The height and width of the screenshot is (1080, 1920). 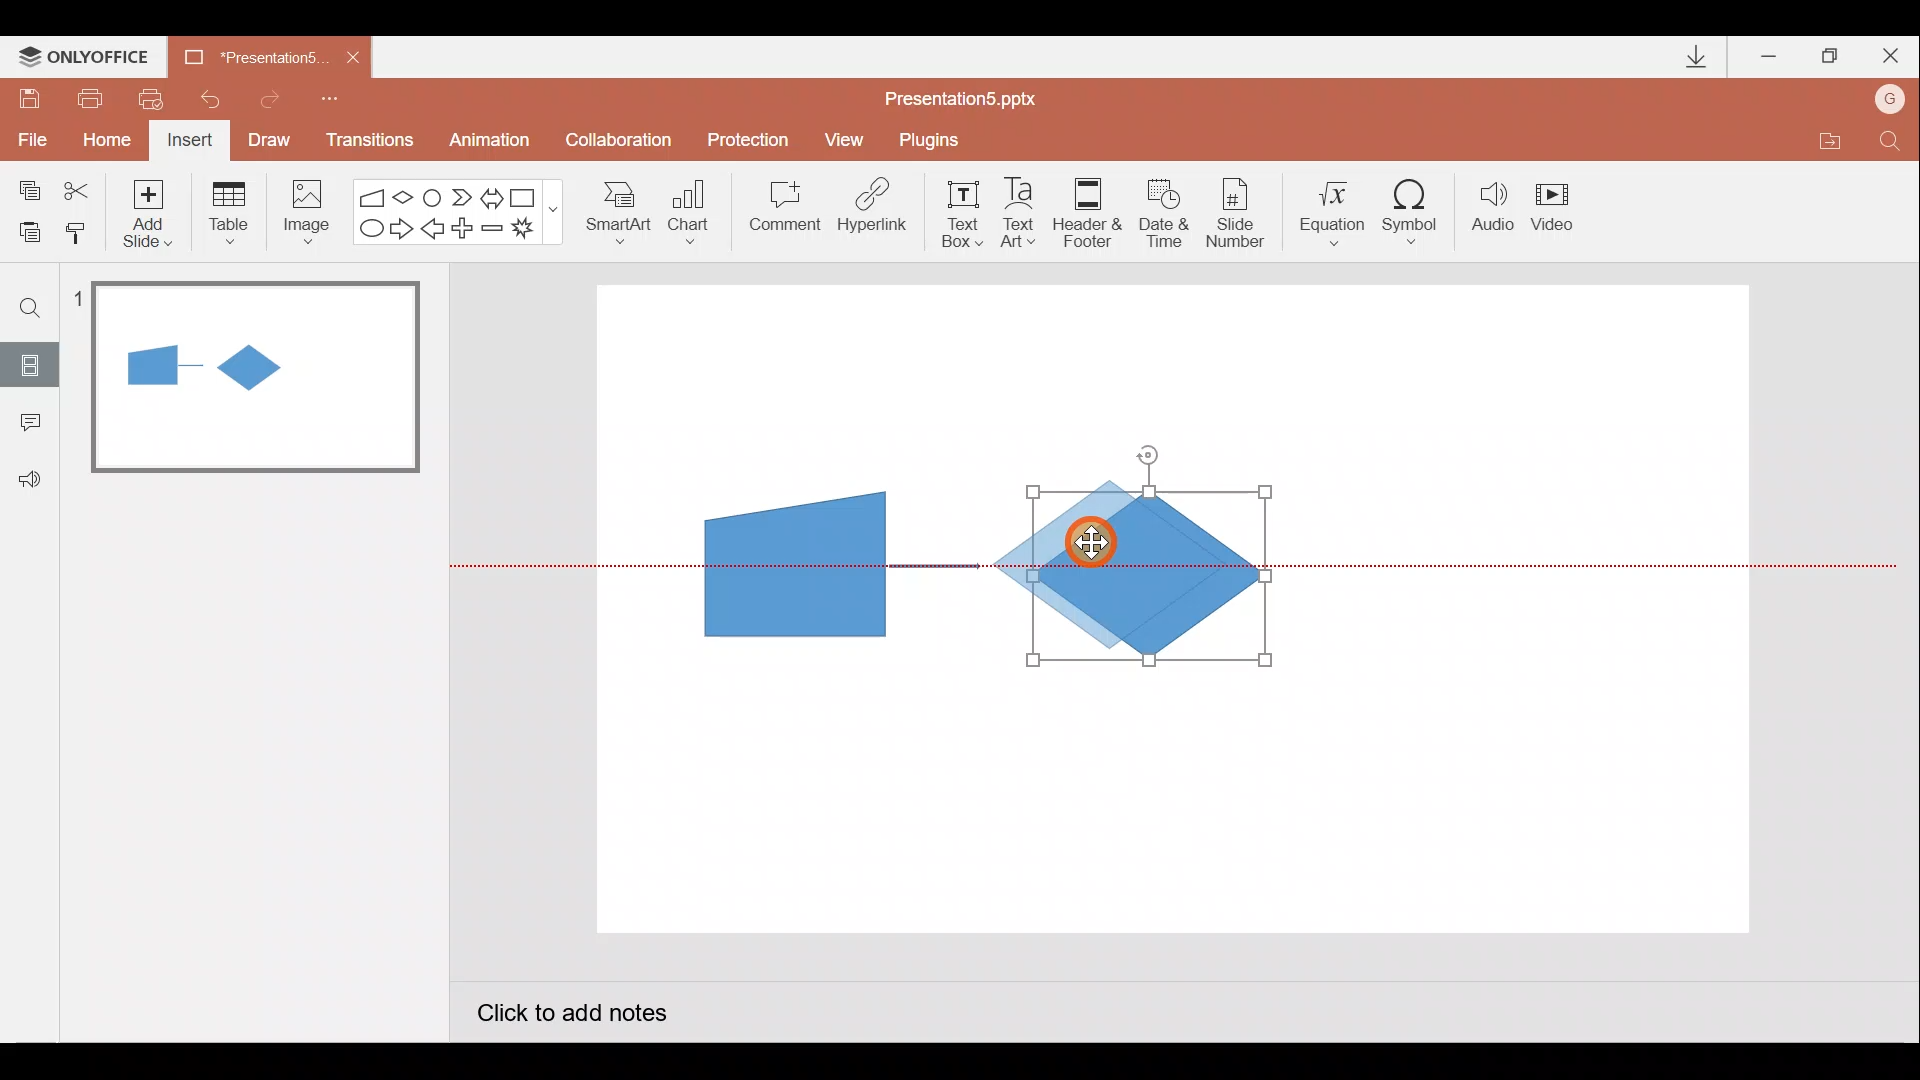 I want to click on Chevron, so click(x=464, y=198).